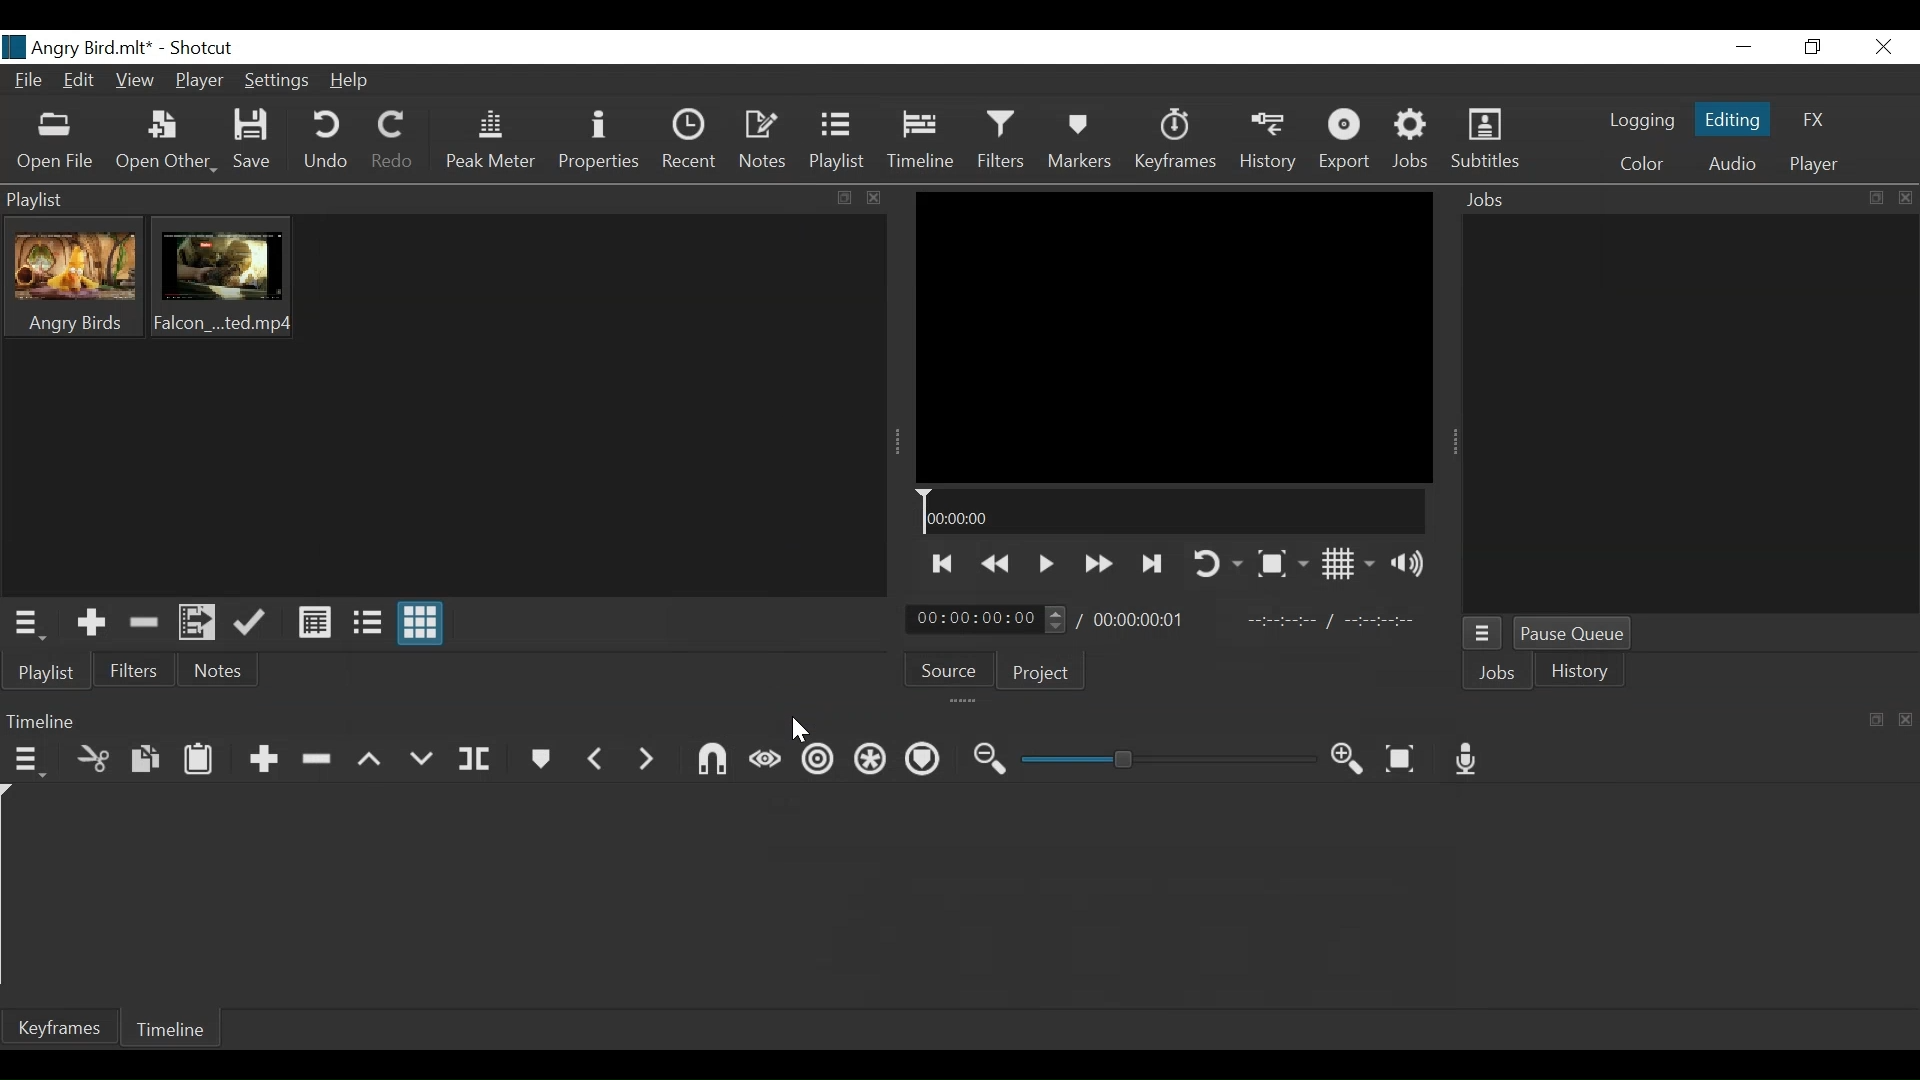 The height and width of the screenshot is (1080, 1920). Describe the element at coordinates (1745, 47) in the screenshot. I see `minimize` at that location.